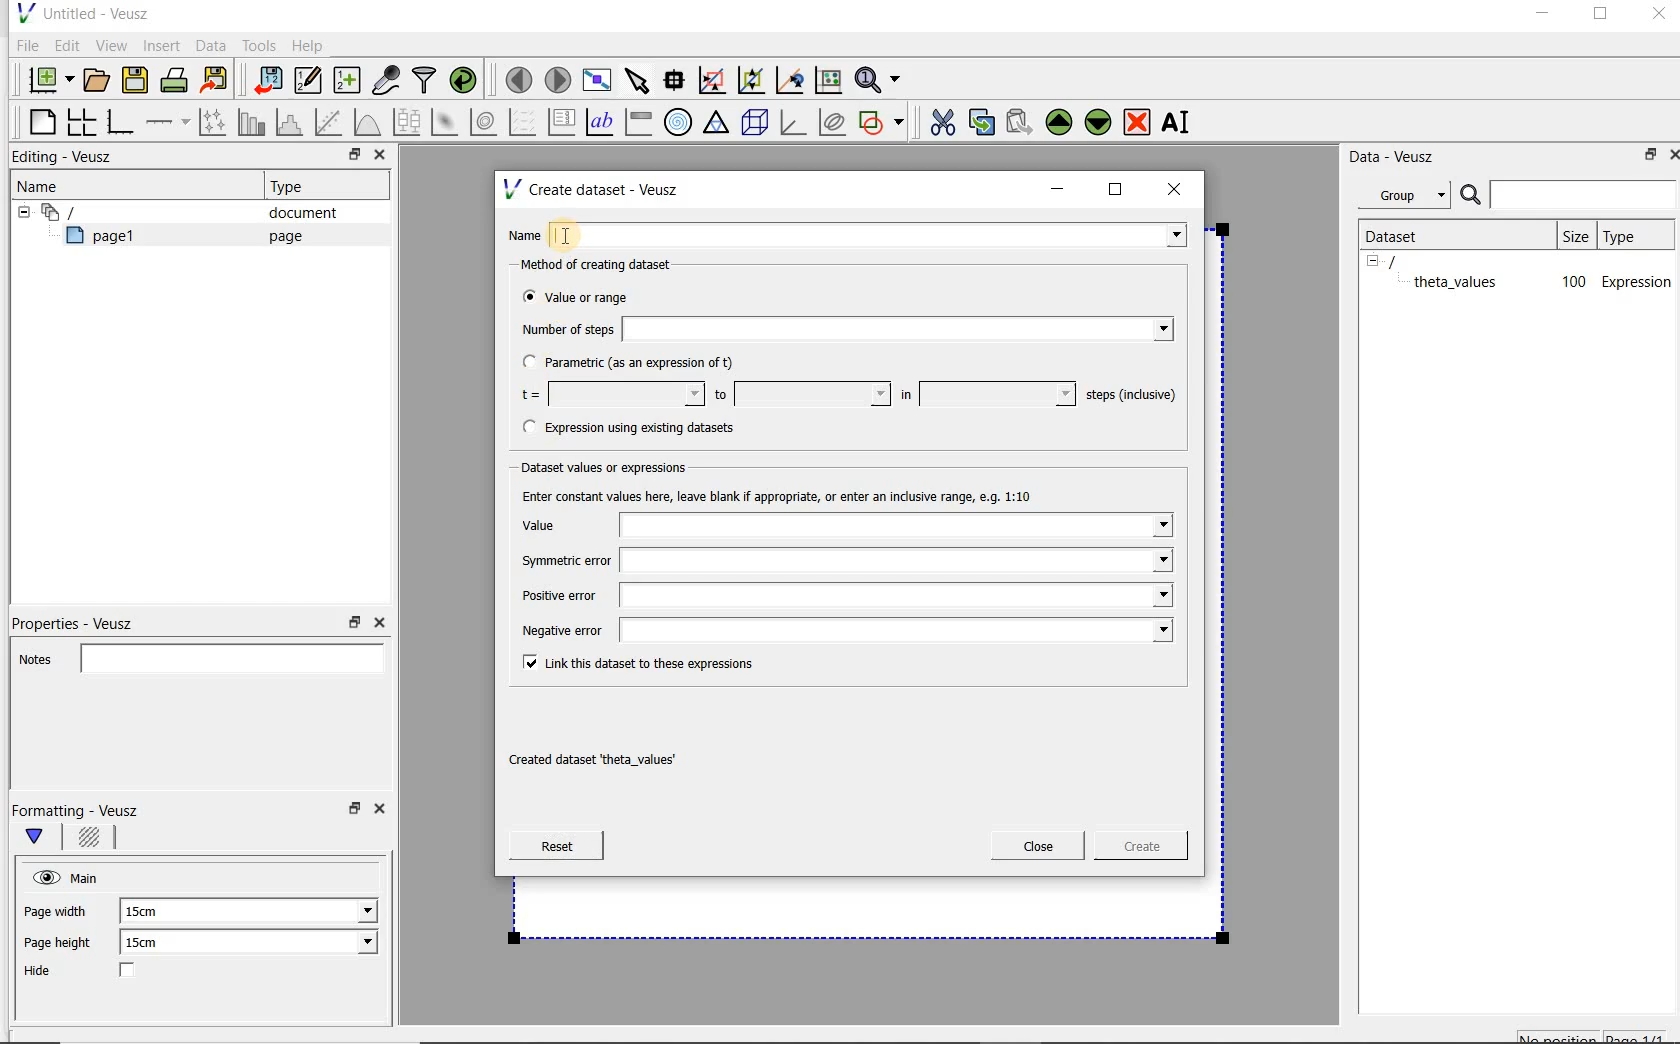 The width and height of the screenshot is (1680, 1044). I want to click on theta_values, so click(1458, 281).